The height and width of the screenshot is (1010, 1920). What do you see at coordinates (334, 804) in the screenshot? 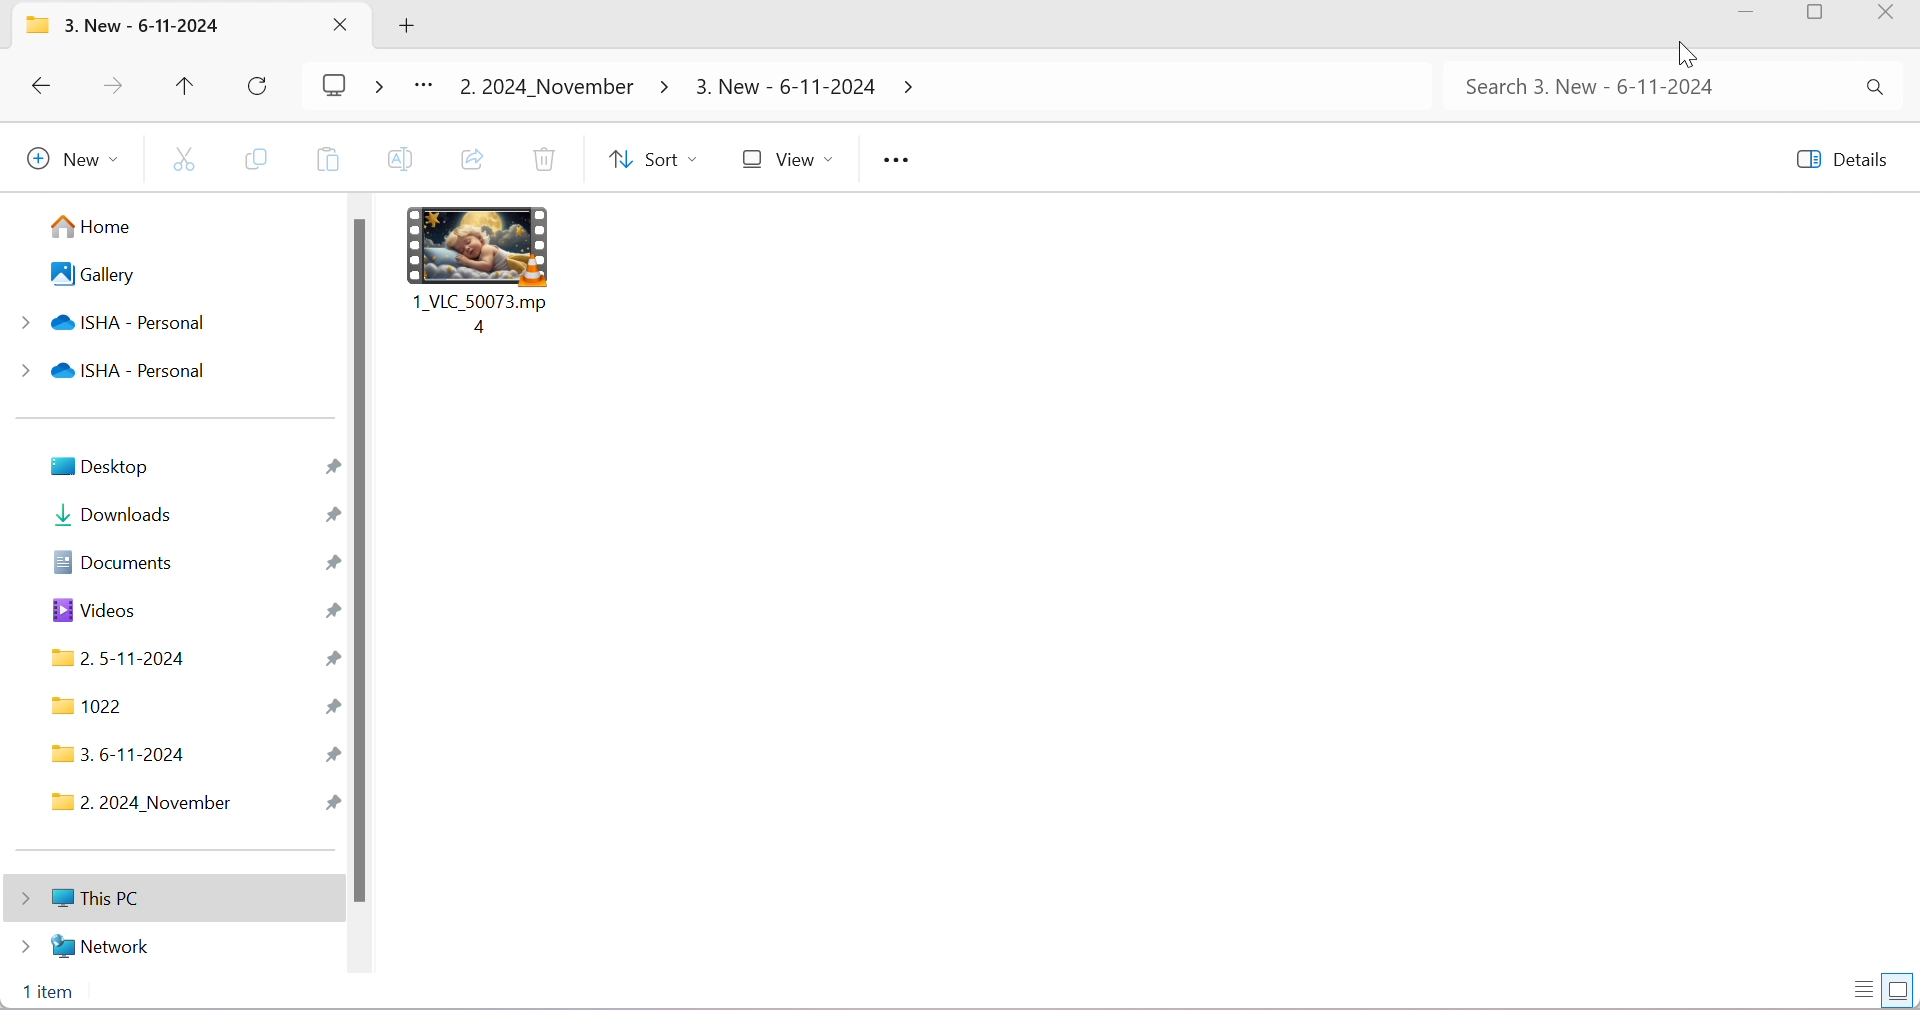
I see `Pin` at bounding box center [334, 804].